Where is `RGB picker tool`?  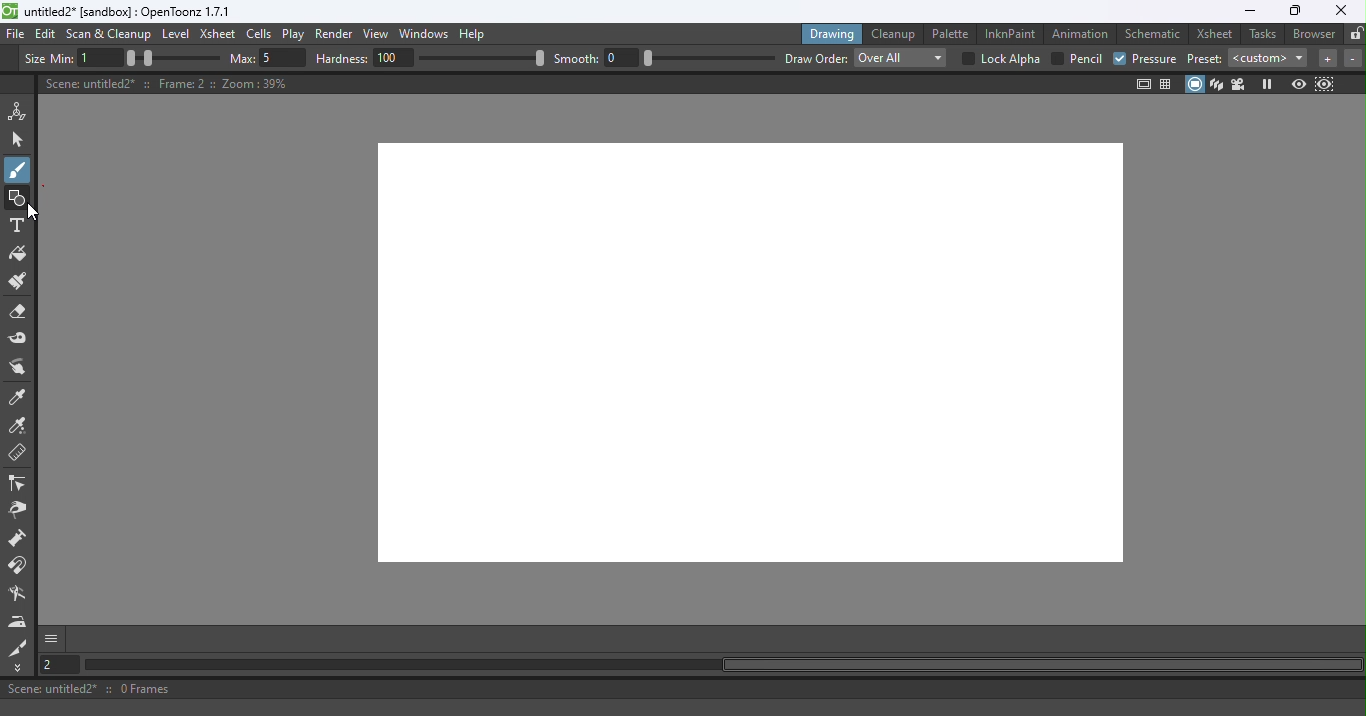 RGB picker tool is located at coordinates (21, 427).